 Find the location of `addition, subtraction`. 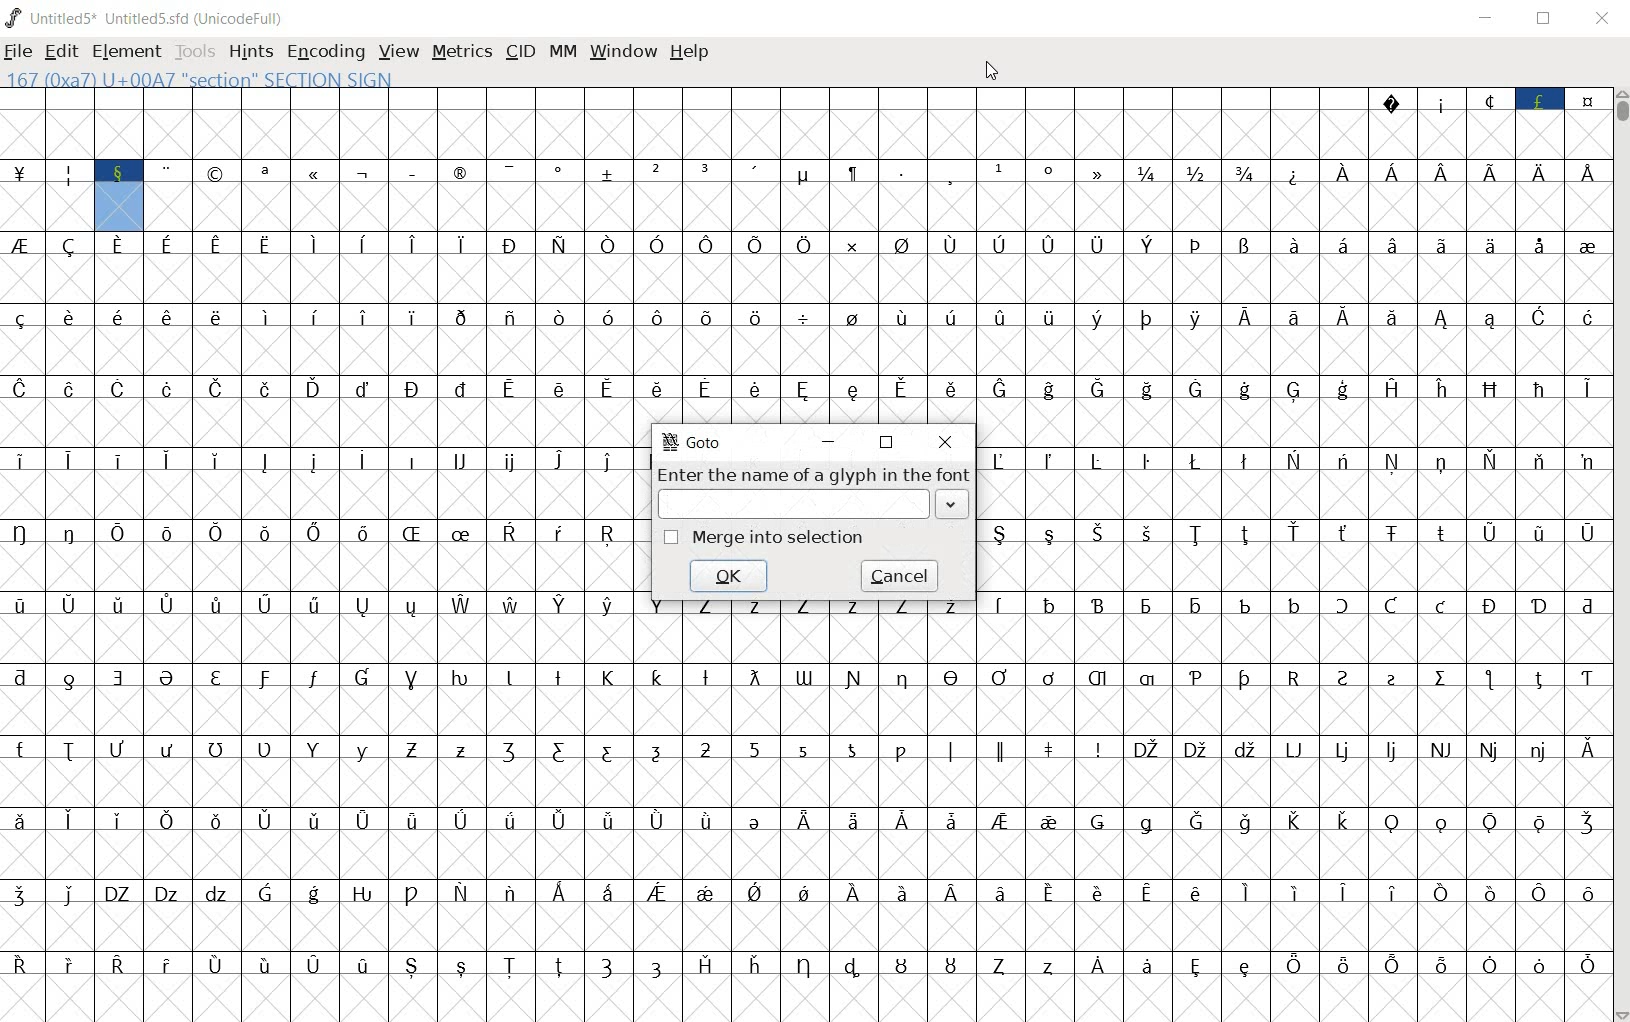

addition, subtraction is located at coordinates (561, 197).